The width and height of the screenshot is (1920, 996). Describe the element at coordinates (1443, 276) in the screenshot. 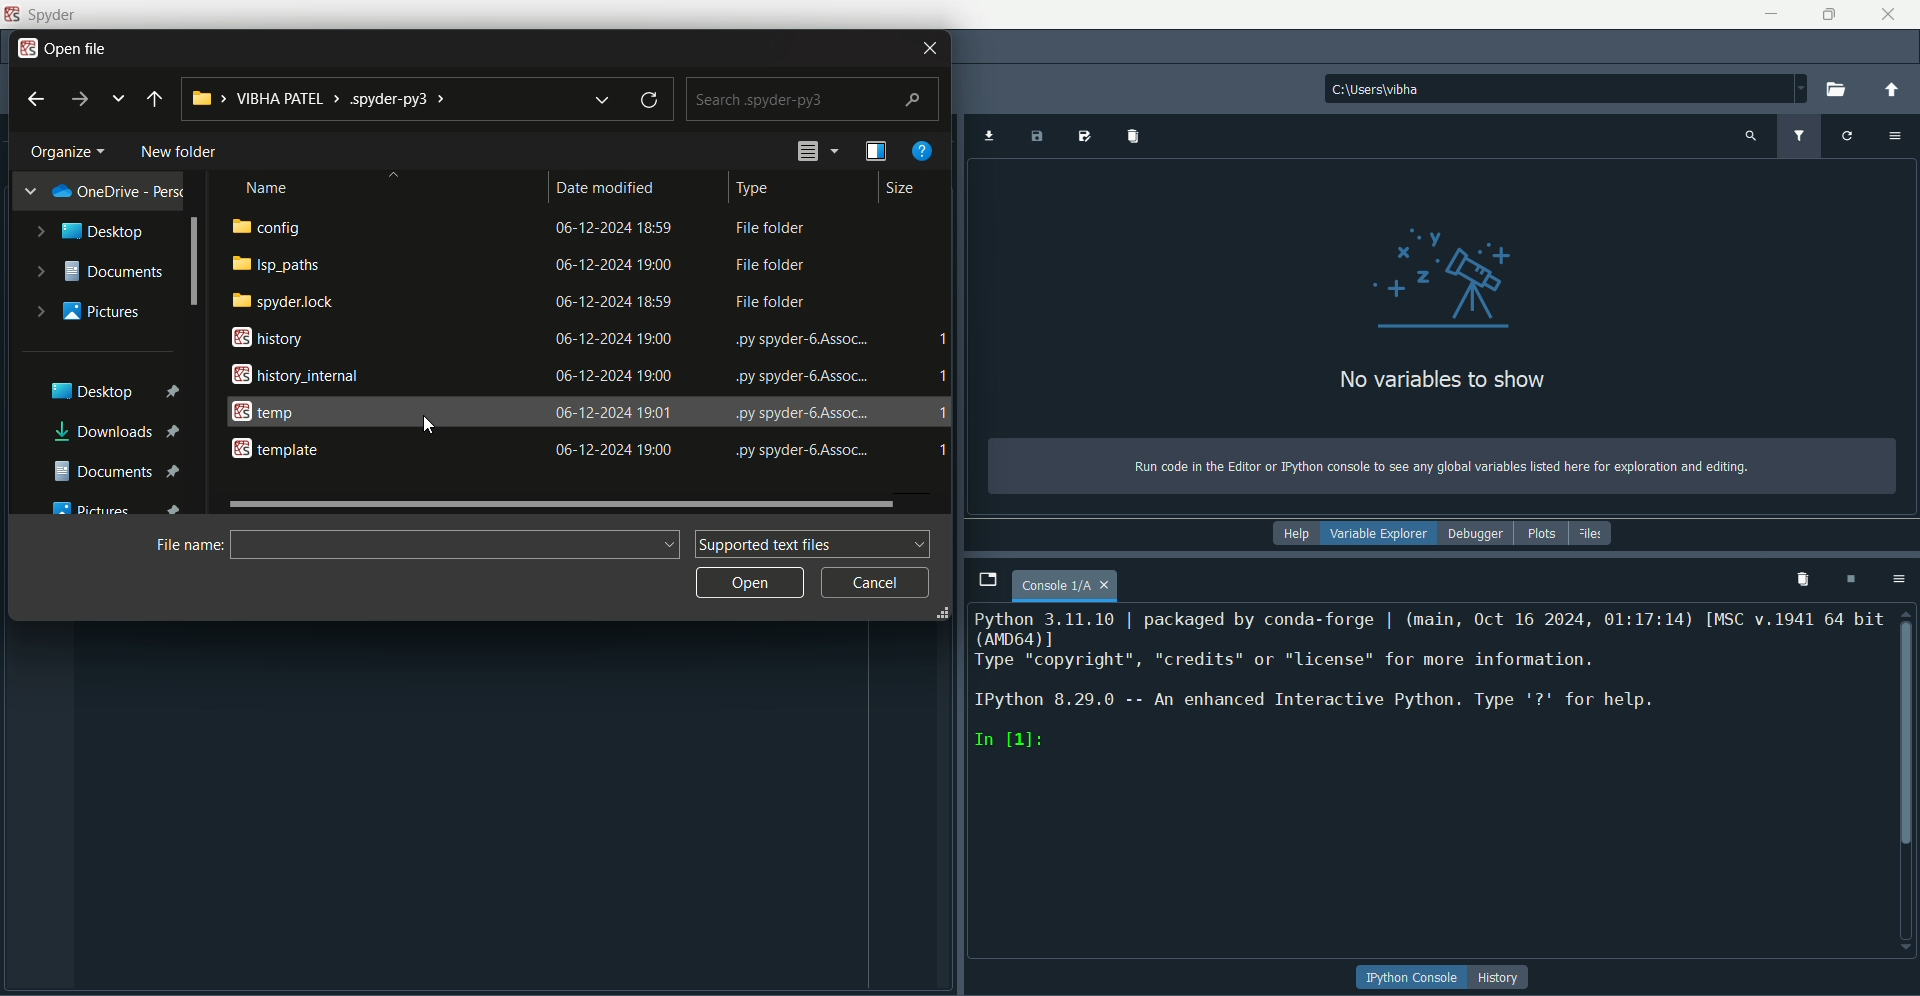

I see `graphics` at that location.